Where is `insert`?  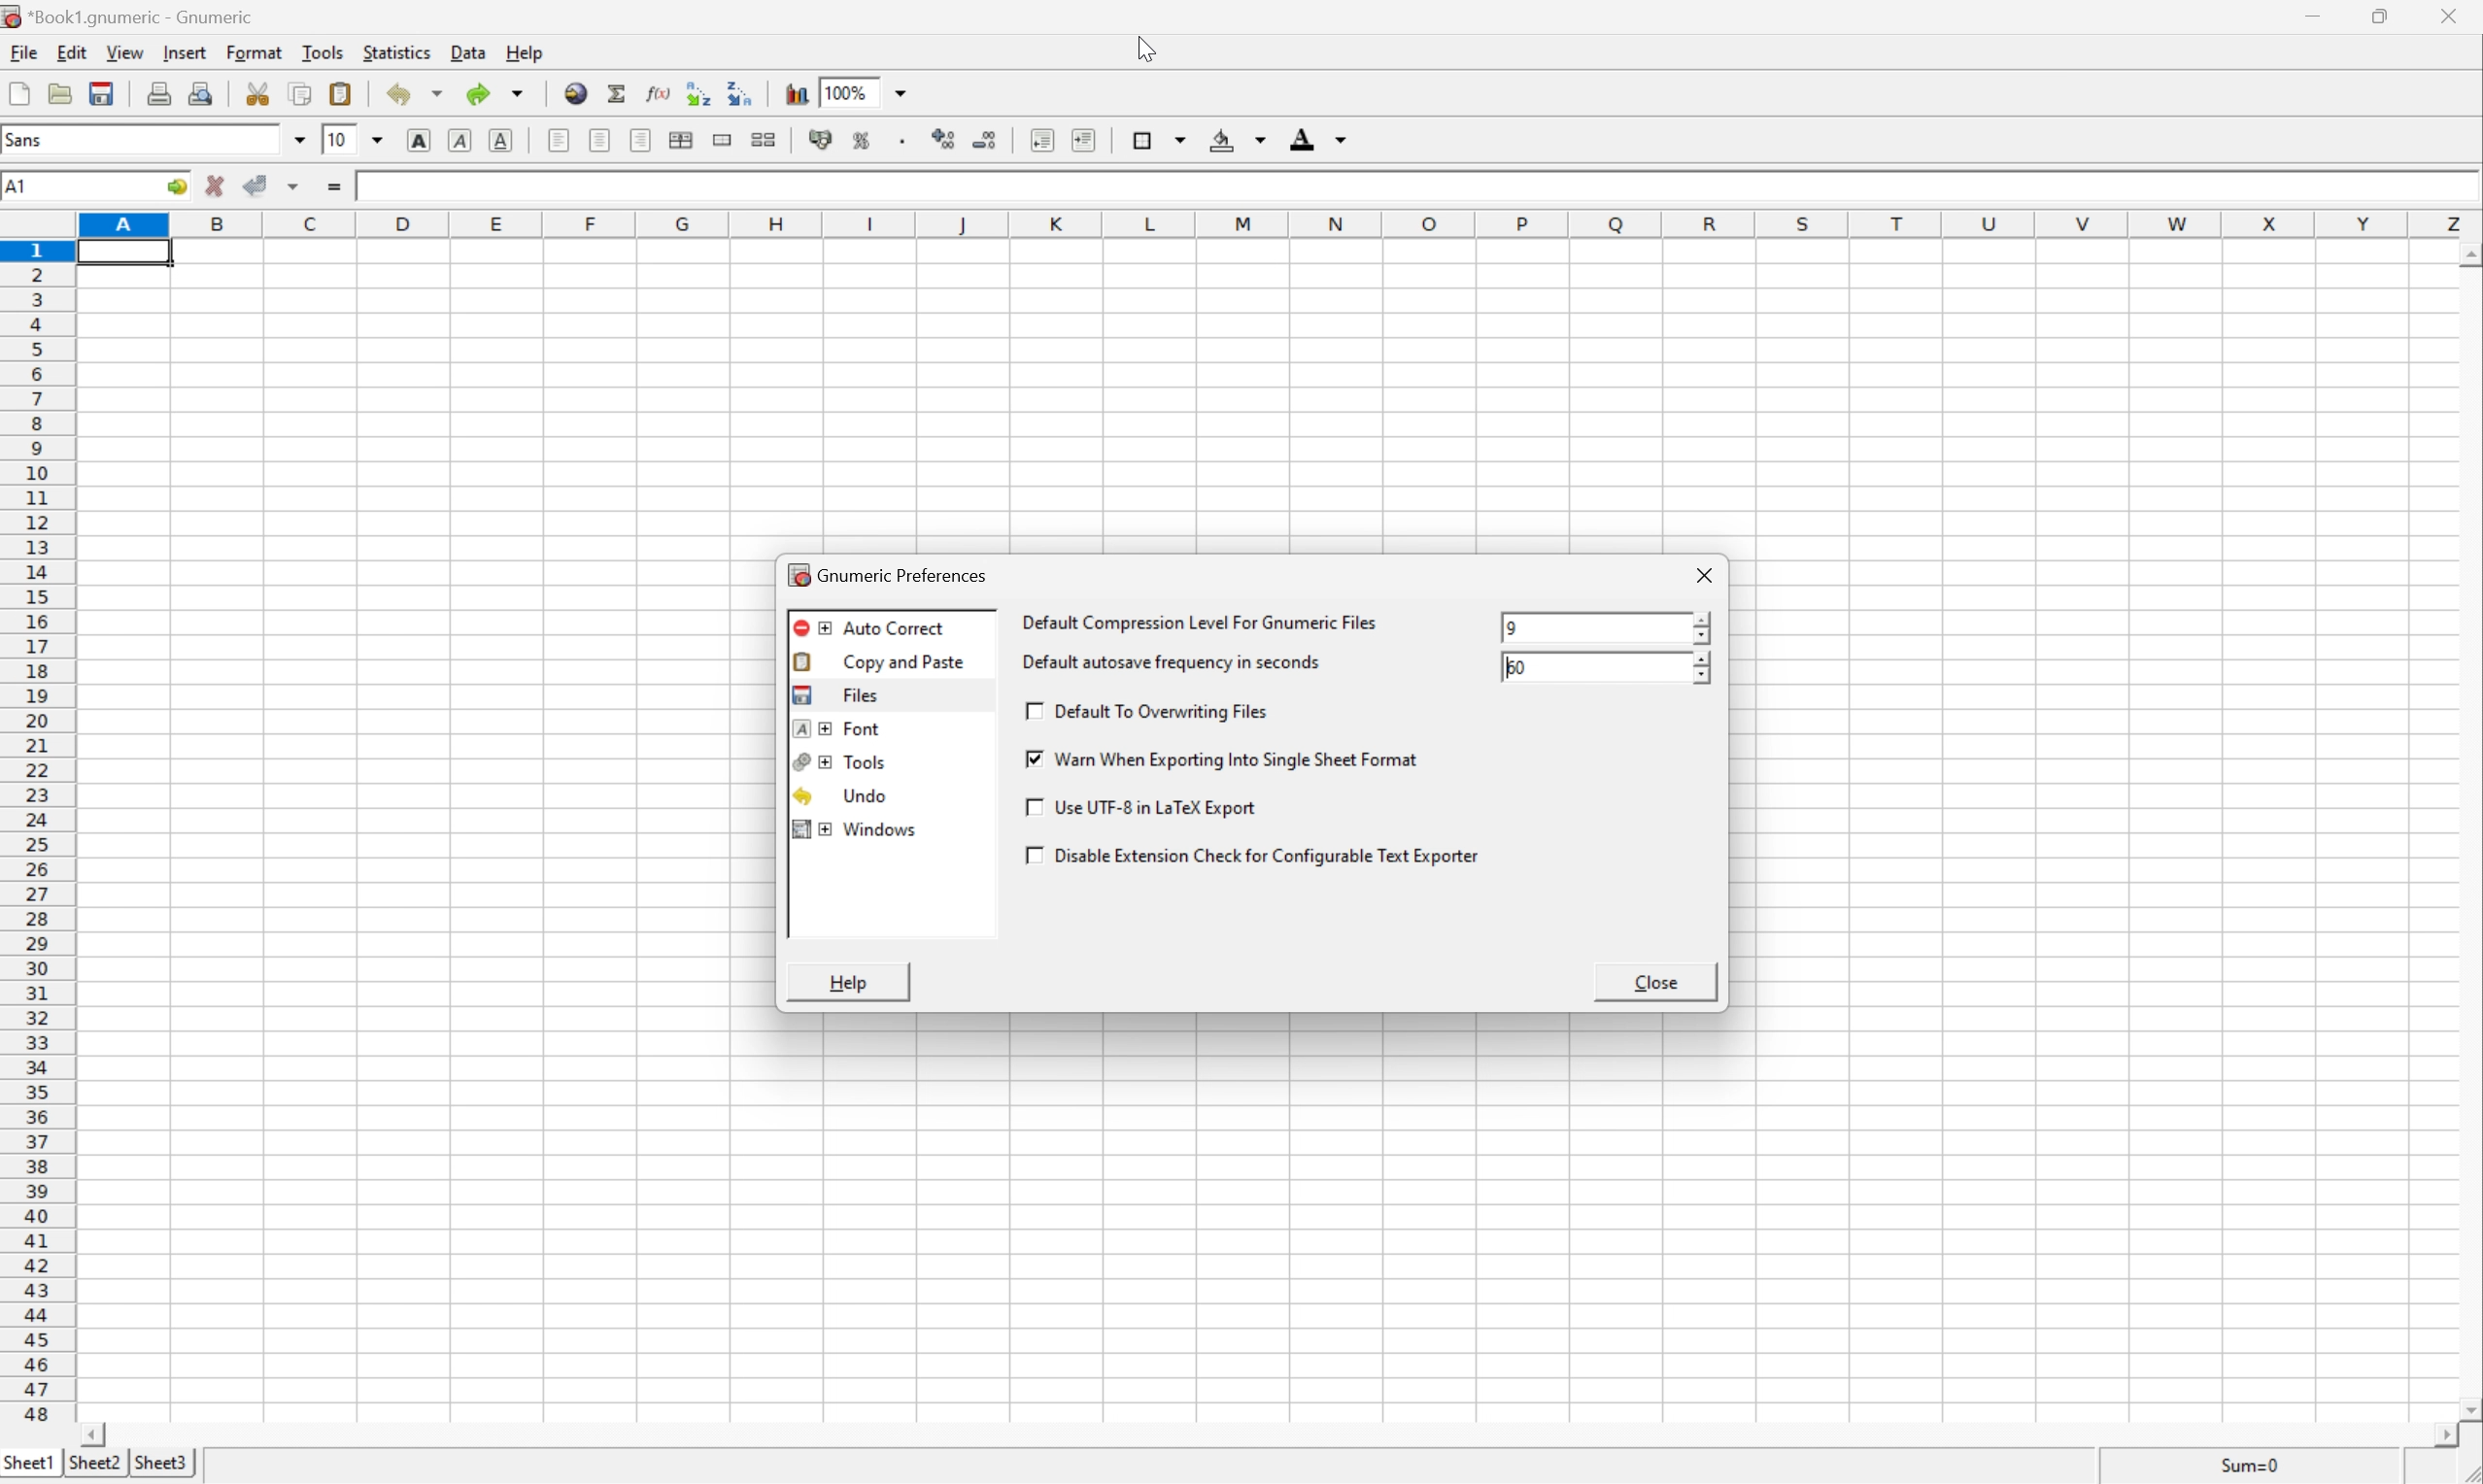 insert is located at coordinates (185, 54).